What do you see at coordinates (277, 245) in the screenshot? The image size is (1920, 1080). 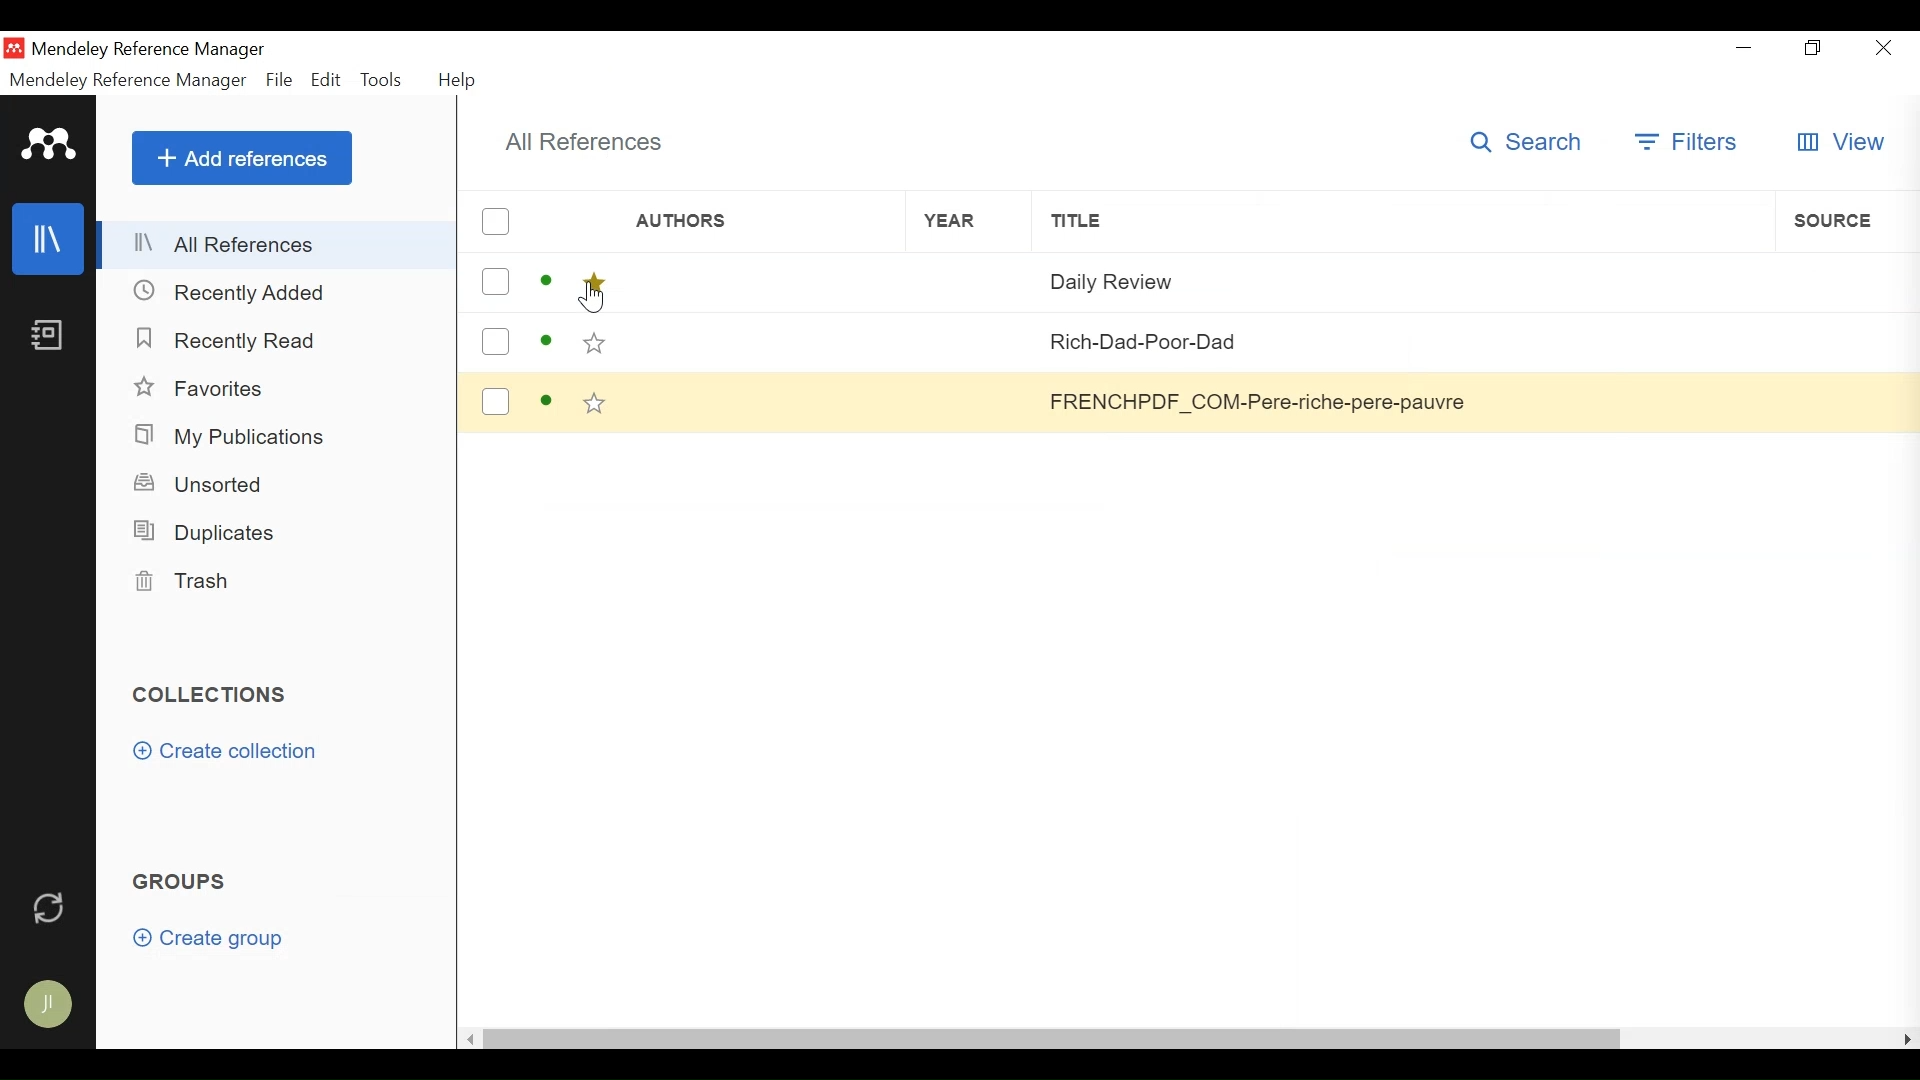 I see `All References` at bounding box center [277, 245].